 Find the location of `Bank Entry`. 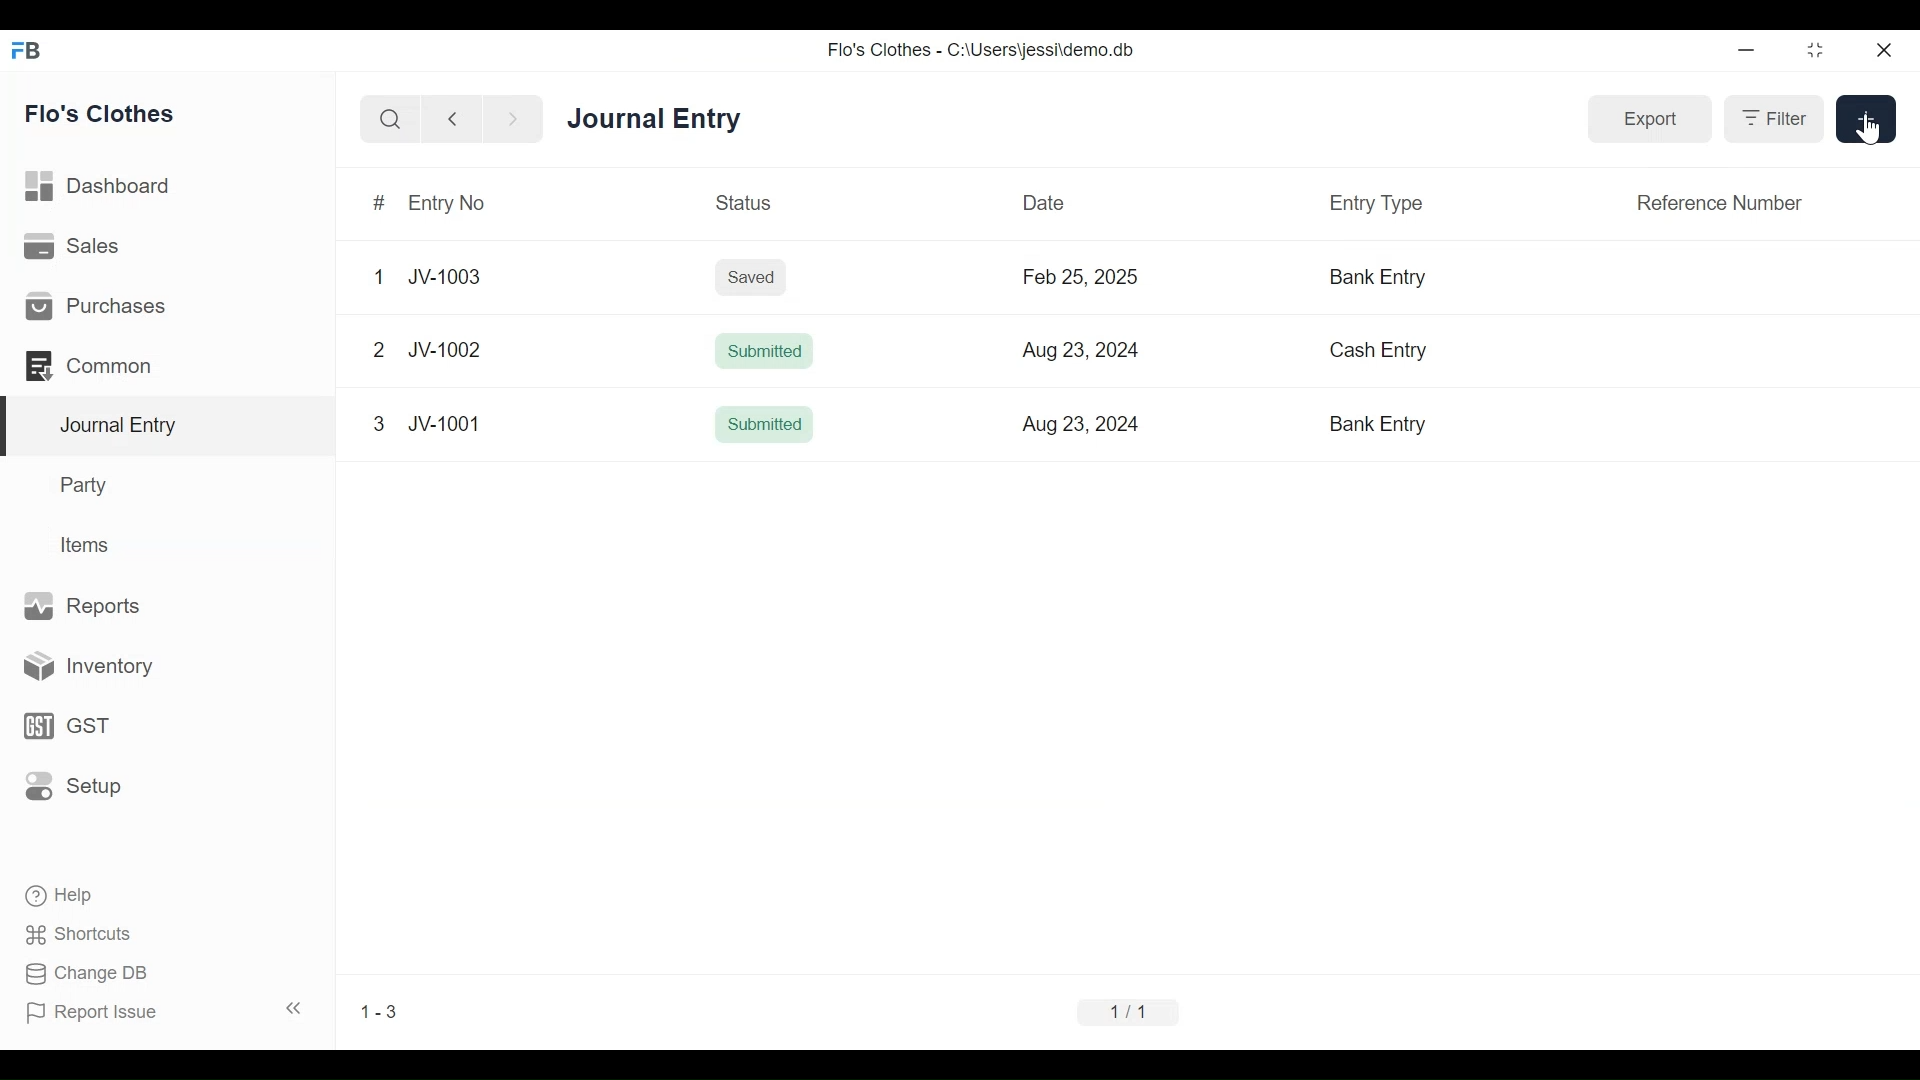

Bank Entry is located at coordinates (1377, 277).